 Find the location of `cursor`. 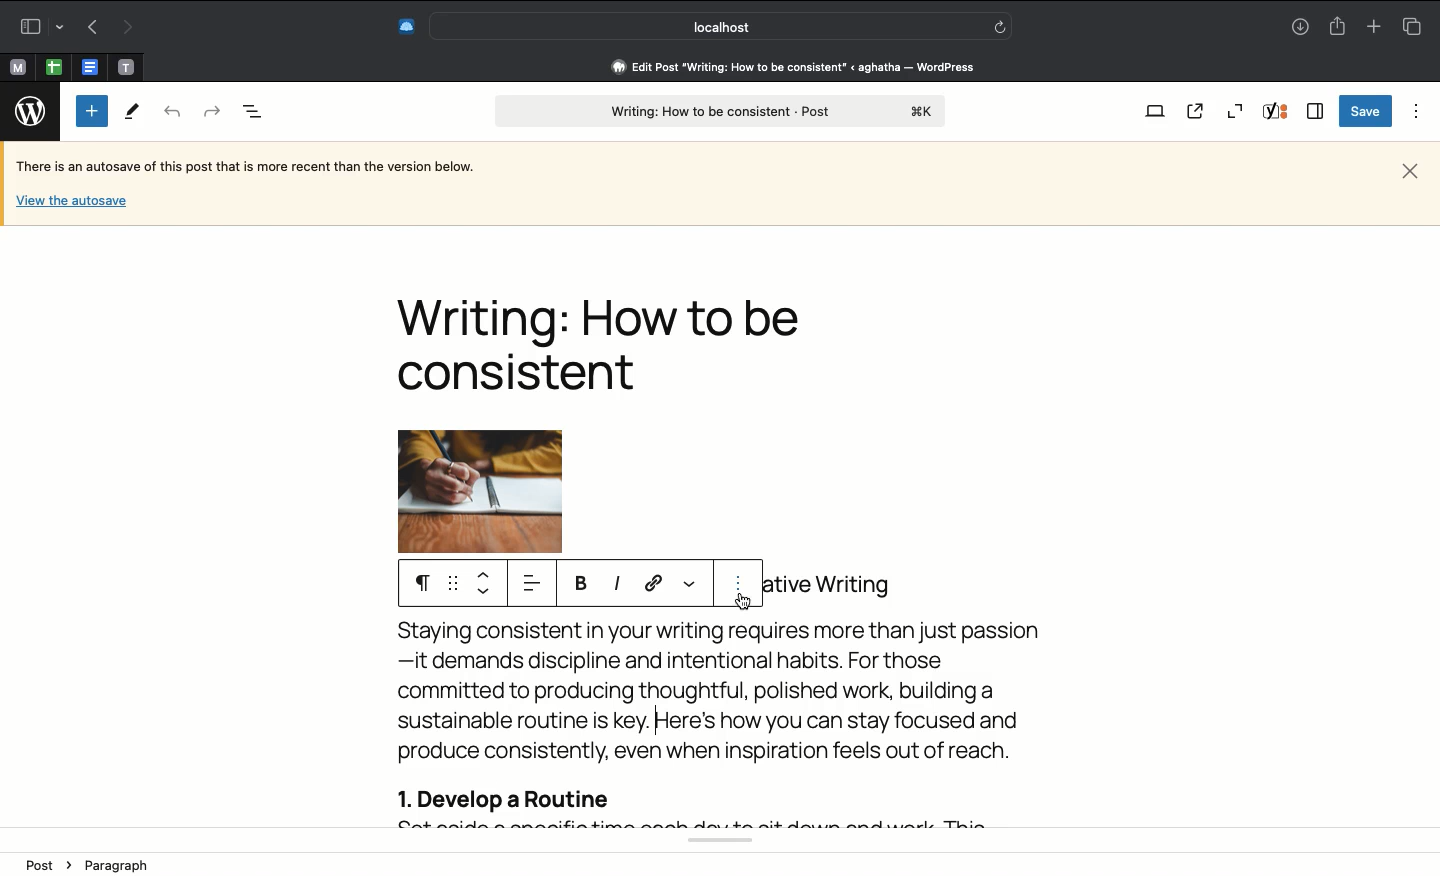

cursor is located at coordinates (742, 602).